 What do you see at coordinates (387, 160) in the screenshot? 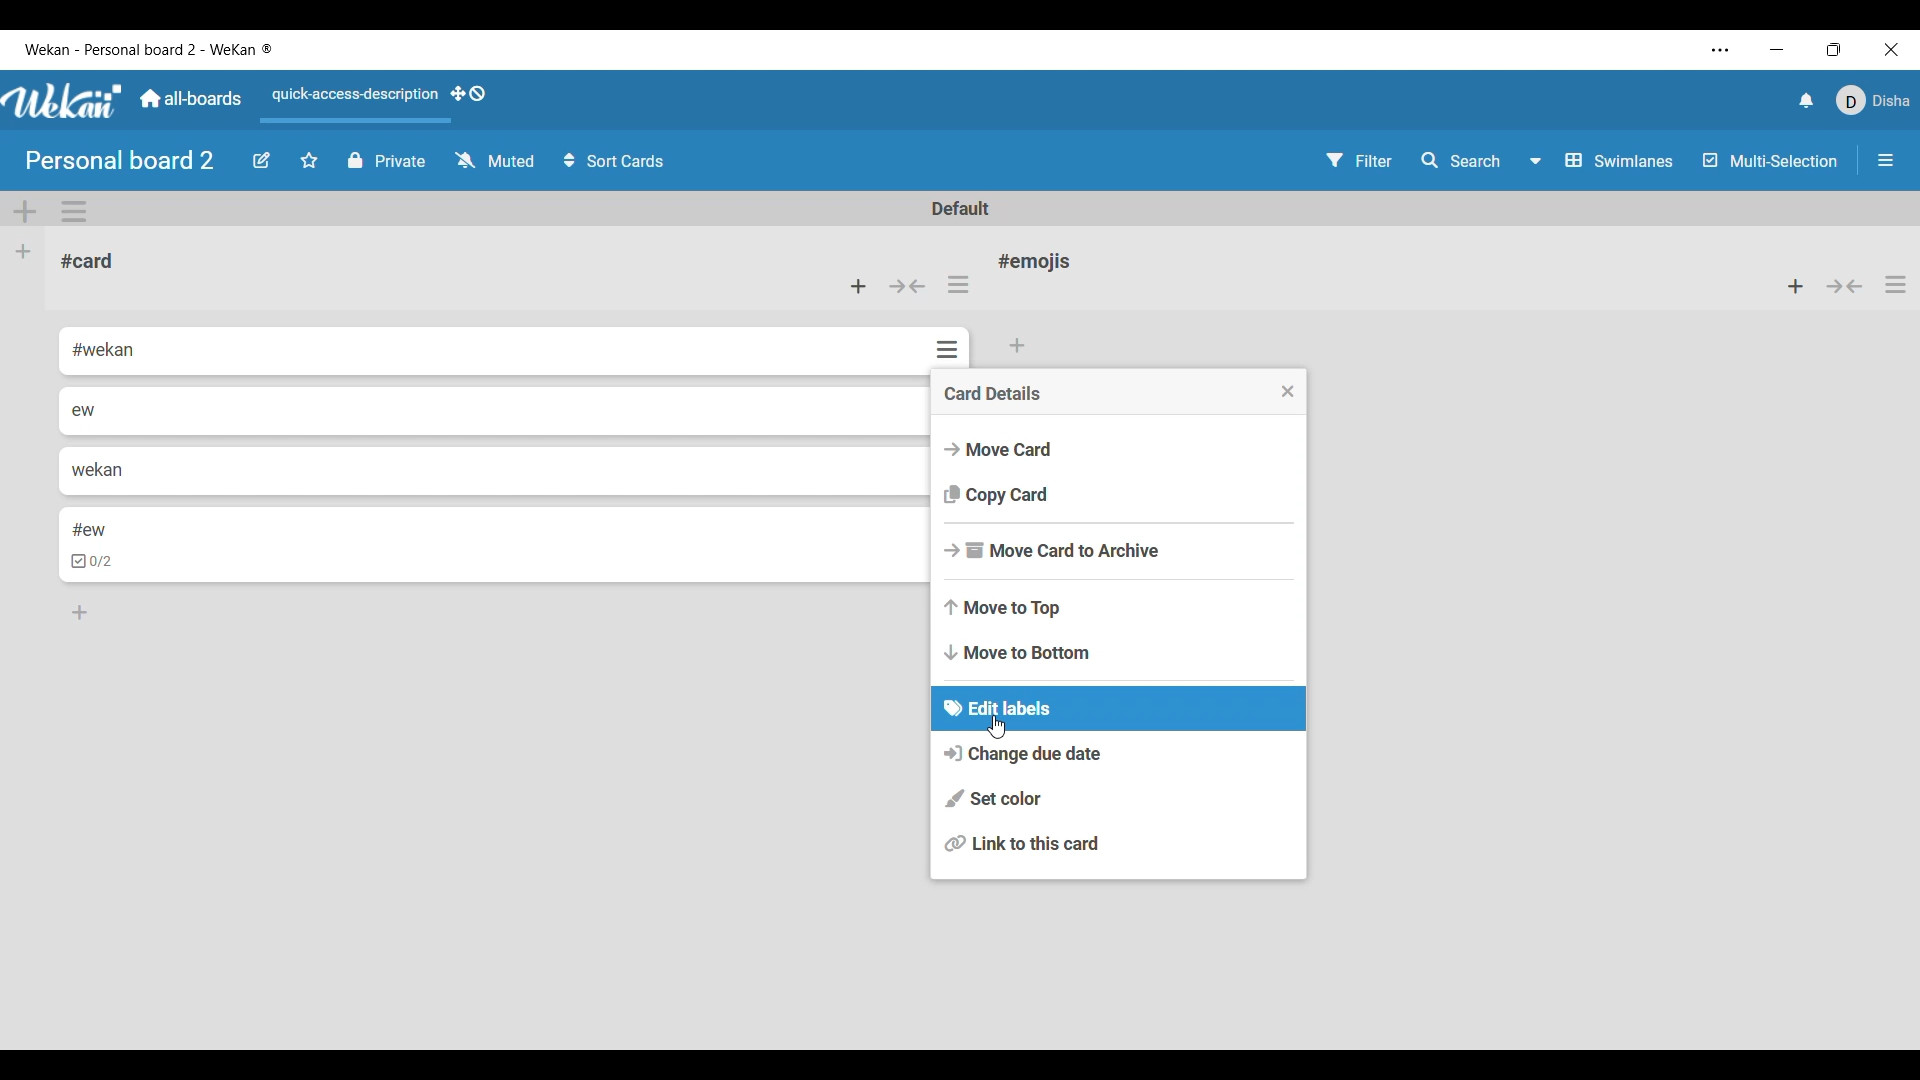
I see `Privacy status of current board` at bounding box center [387, 160].